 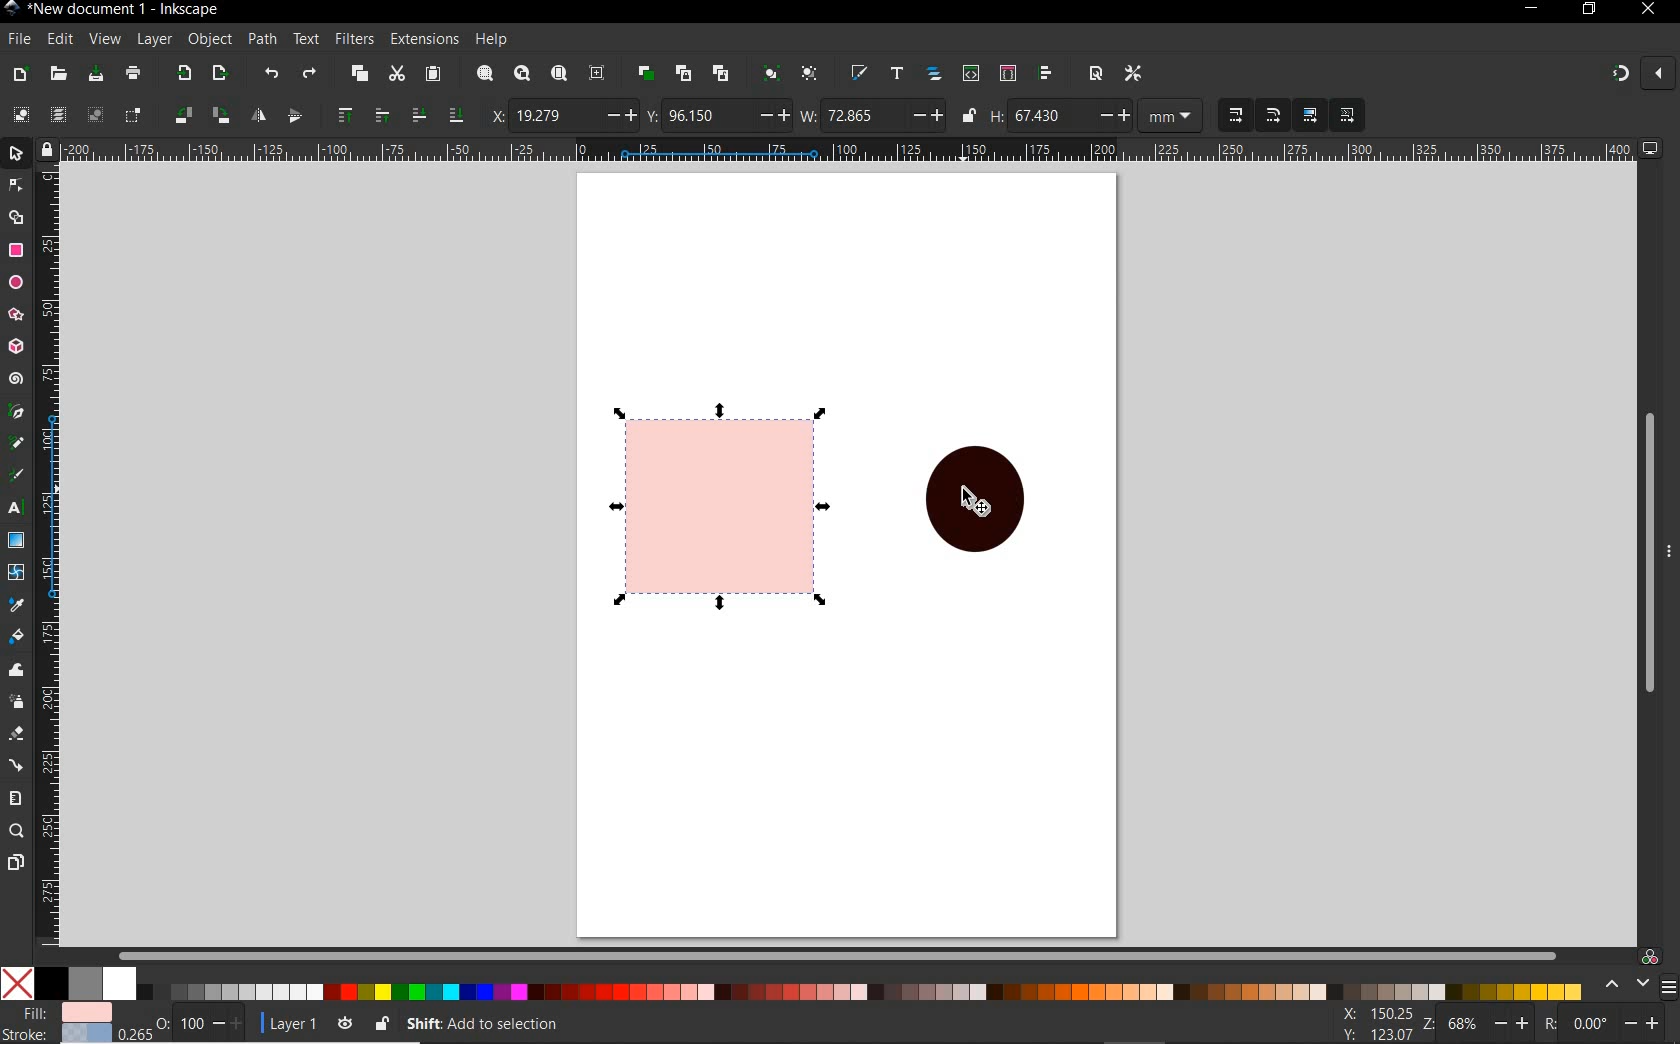 I want to click on object, so click(x=209, y=38).